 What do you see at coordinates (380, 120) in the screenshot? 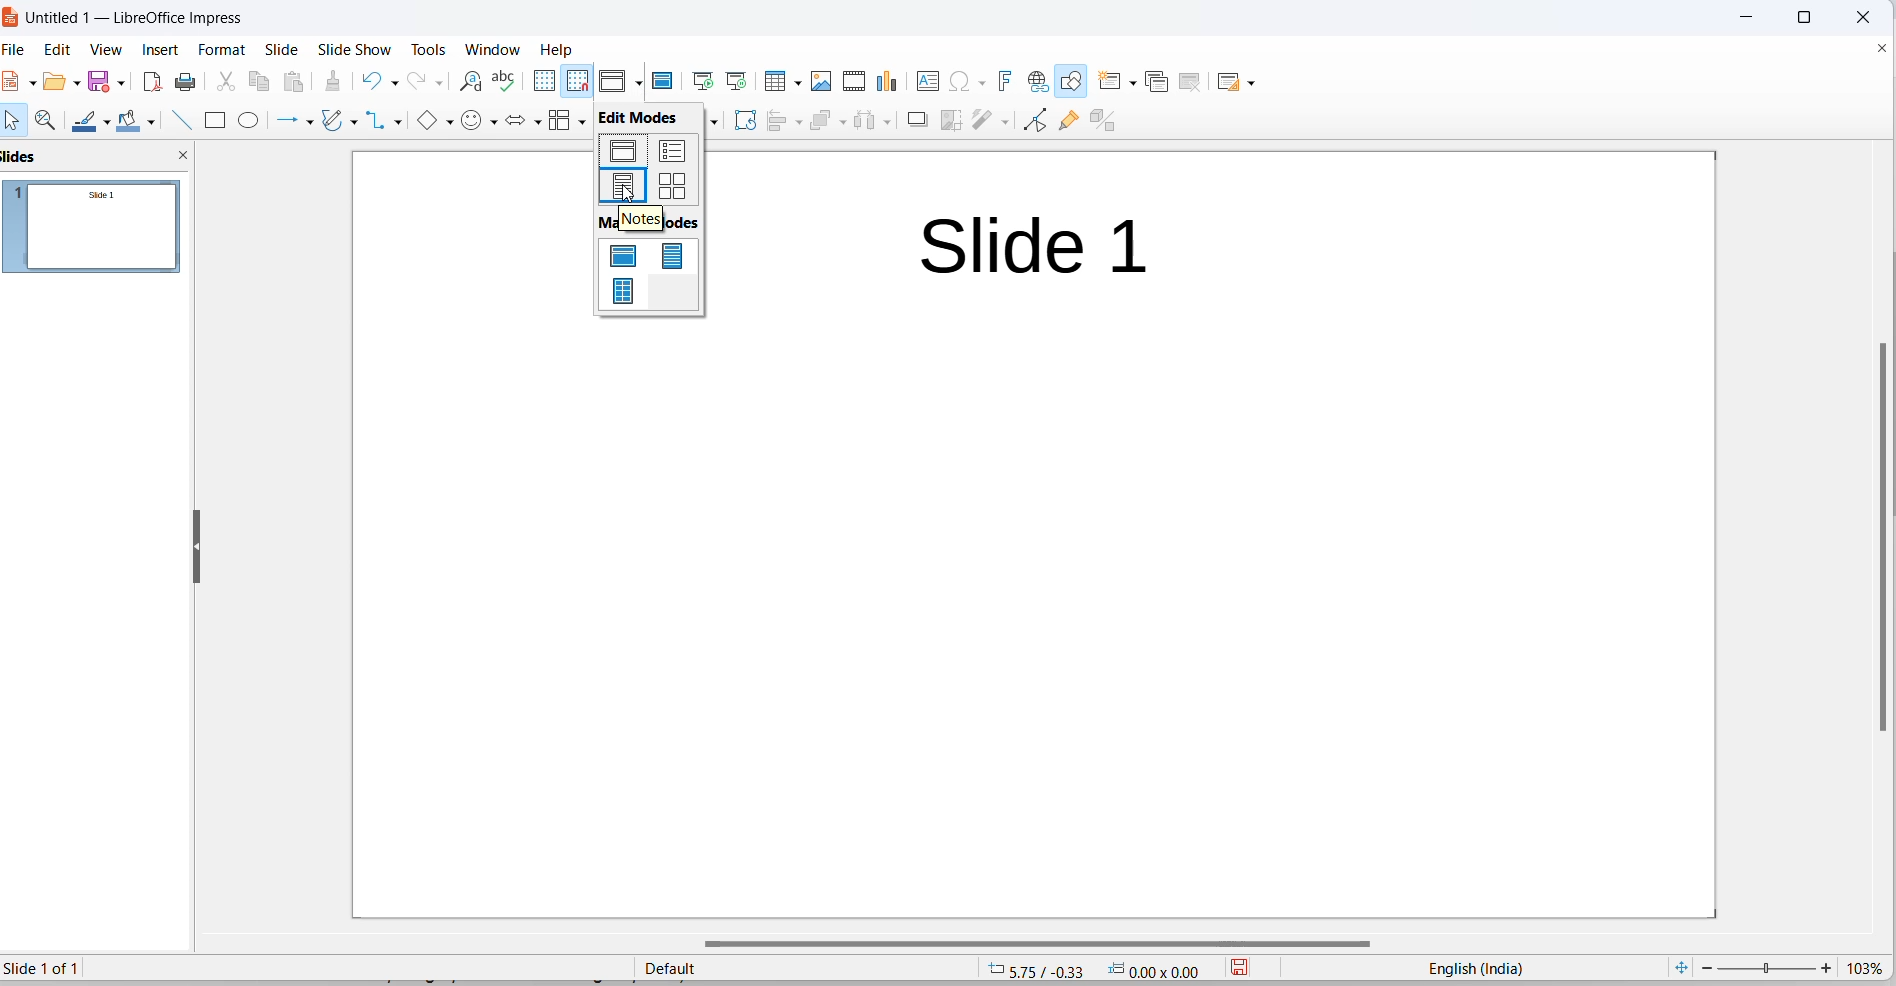
I see `connectors` at bounding box center [380, 120].